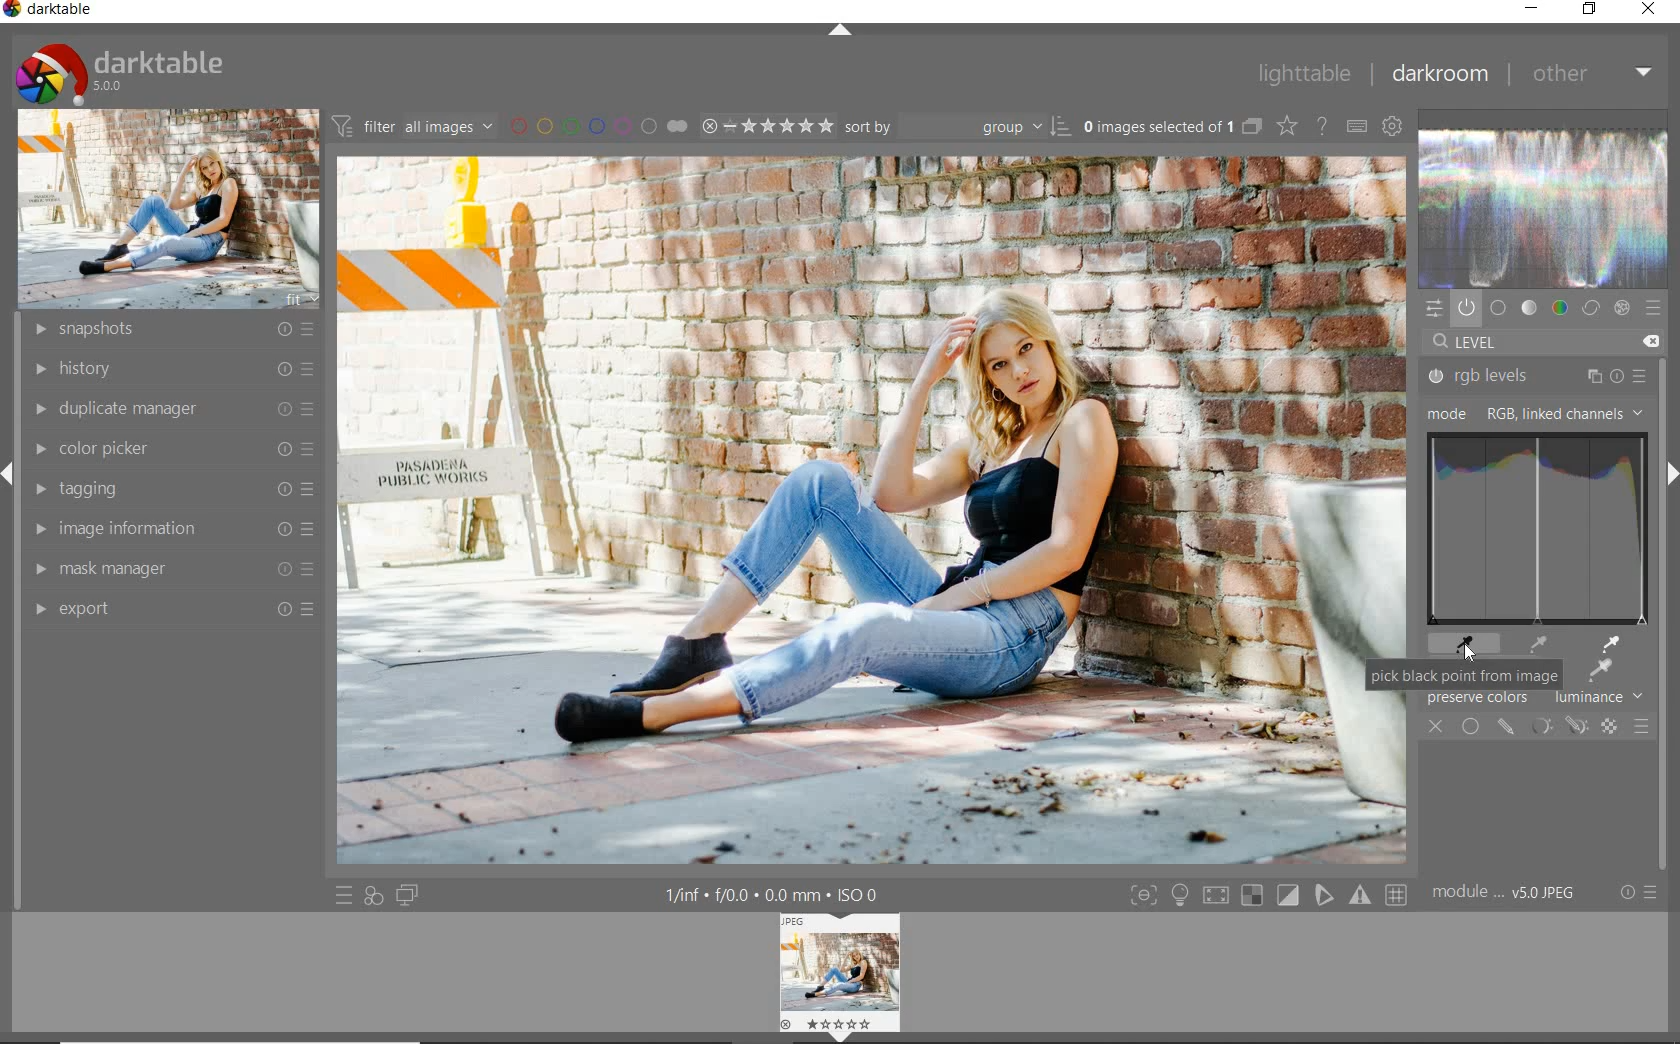  What do you see at coordinates (1470, 644) in the screenshot?
I see `black point picker tool` at bounding box center [1470, 644].